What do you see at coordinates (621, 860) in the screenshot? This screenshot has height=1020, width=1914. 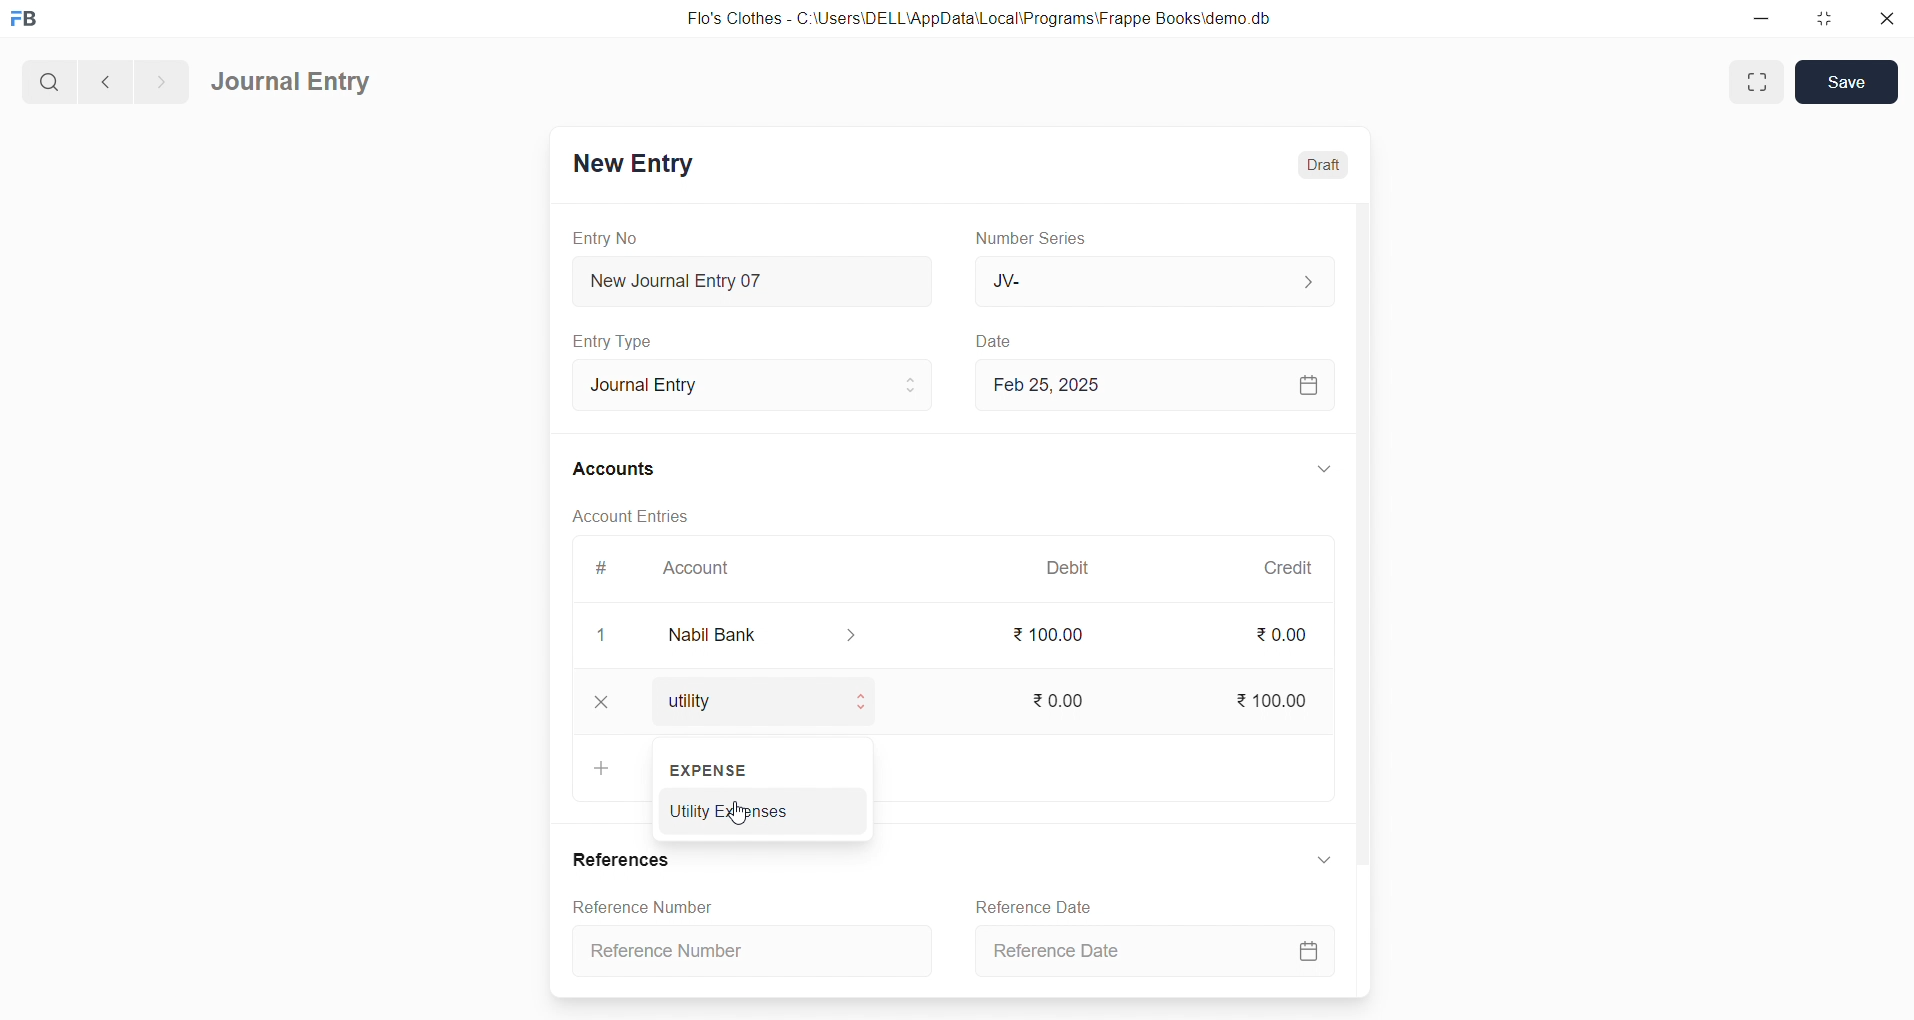 I see `References` at bounding box center [621, 860].